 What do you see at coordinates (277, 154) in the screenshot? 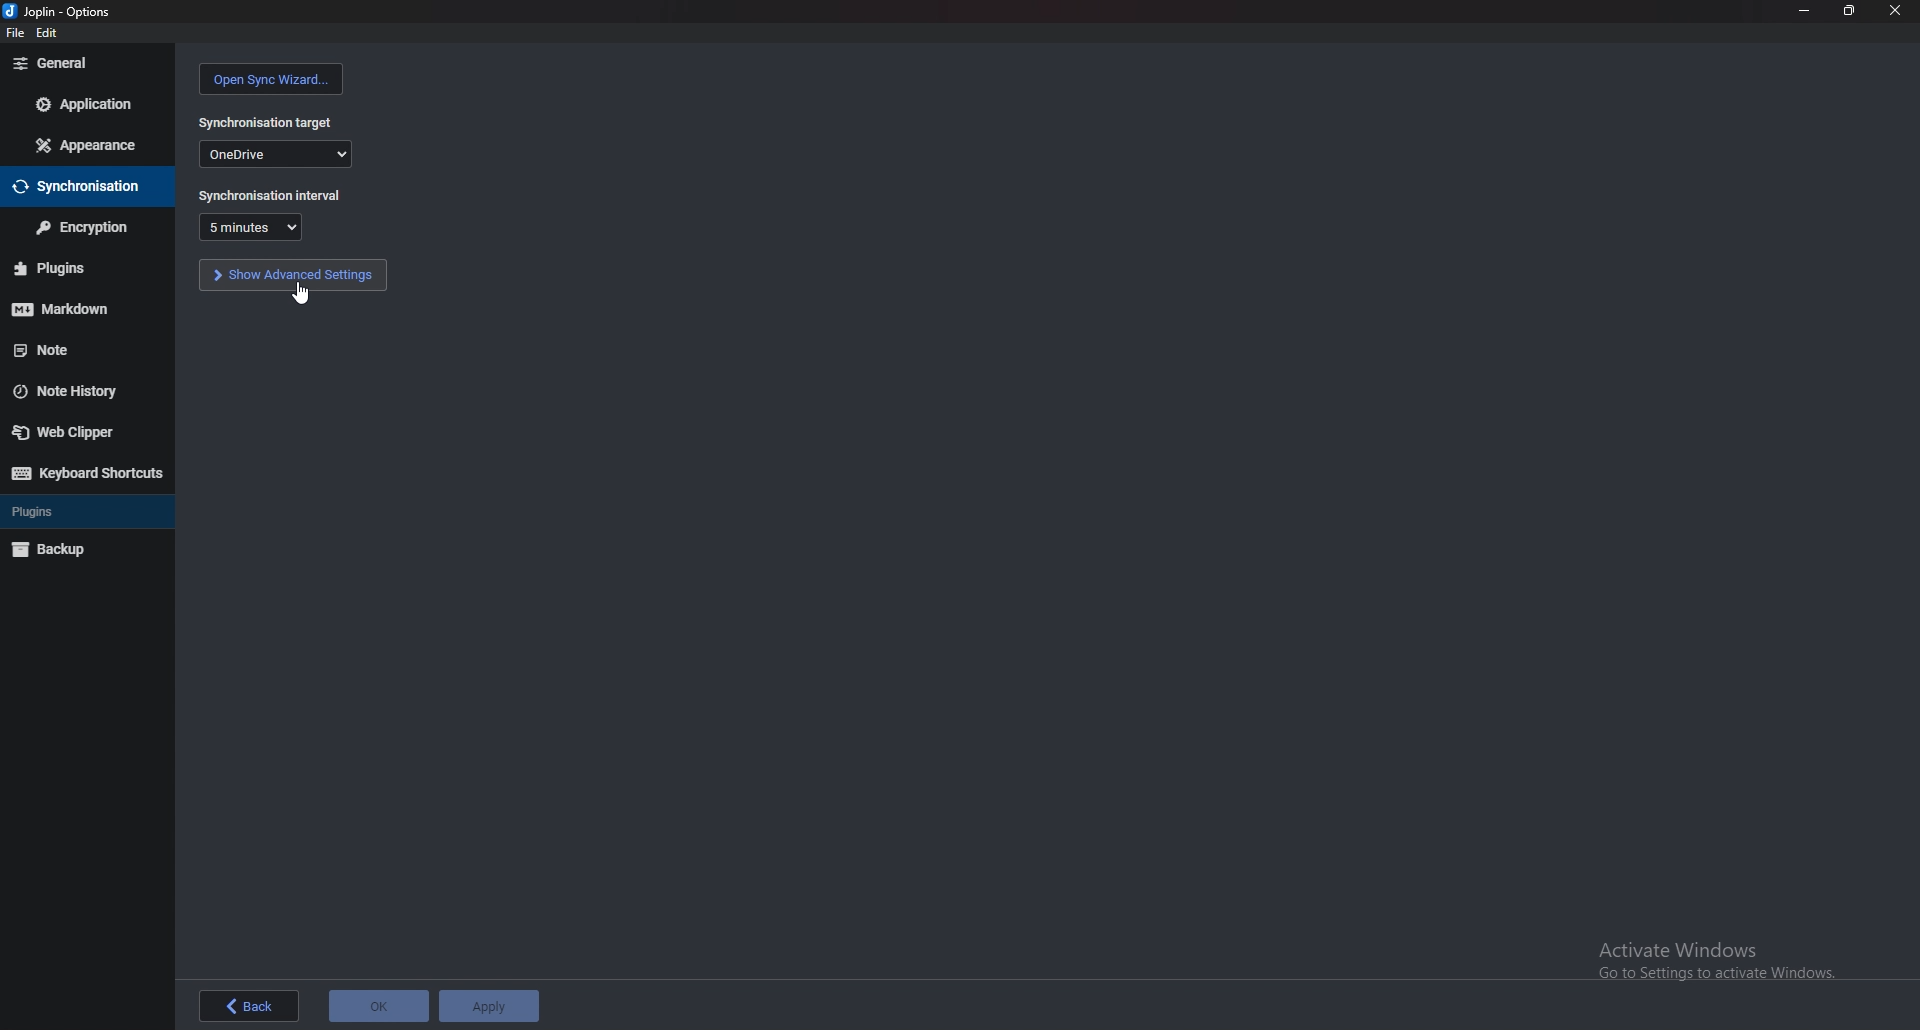
I see `one drive` at bounding box center [277, 154].